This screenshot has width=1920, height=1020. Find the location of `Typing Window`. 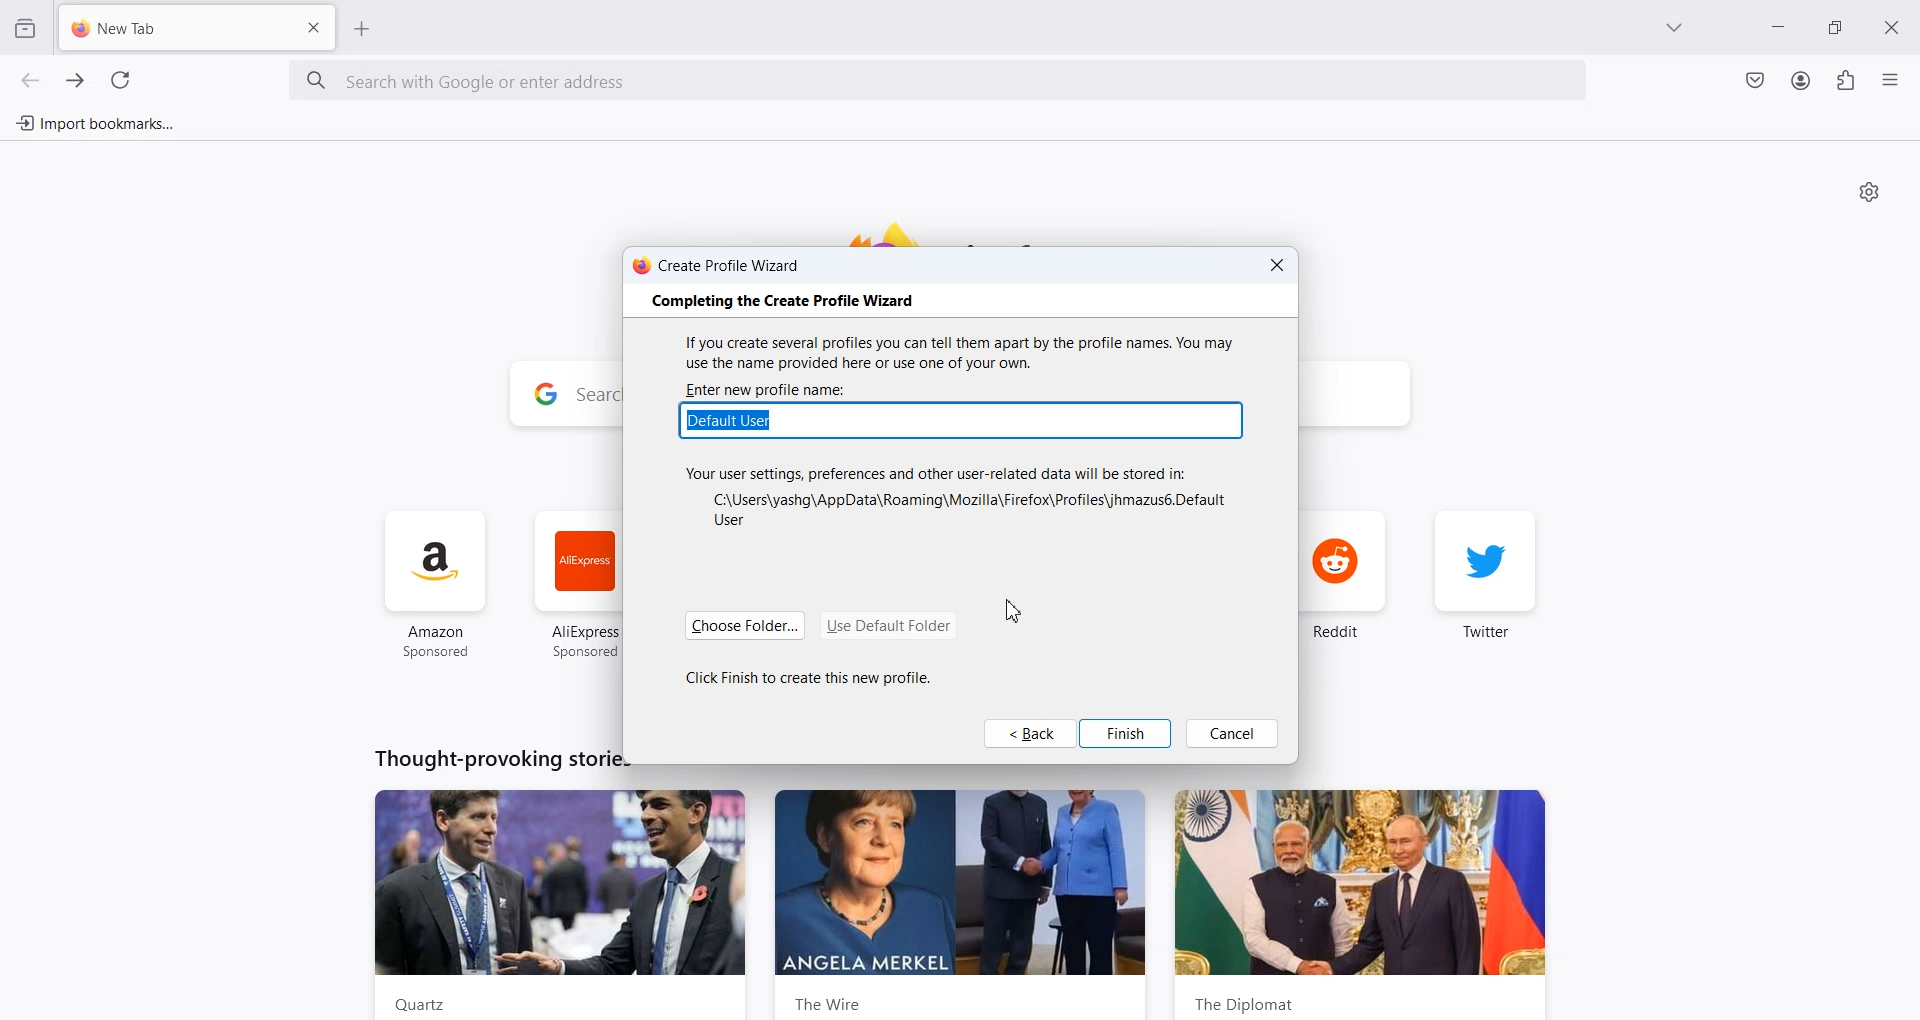

Typing Window is located at coordinates (964, 422).